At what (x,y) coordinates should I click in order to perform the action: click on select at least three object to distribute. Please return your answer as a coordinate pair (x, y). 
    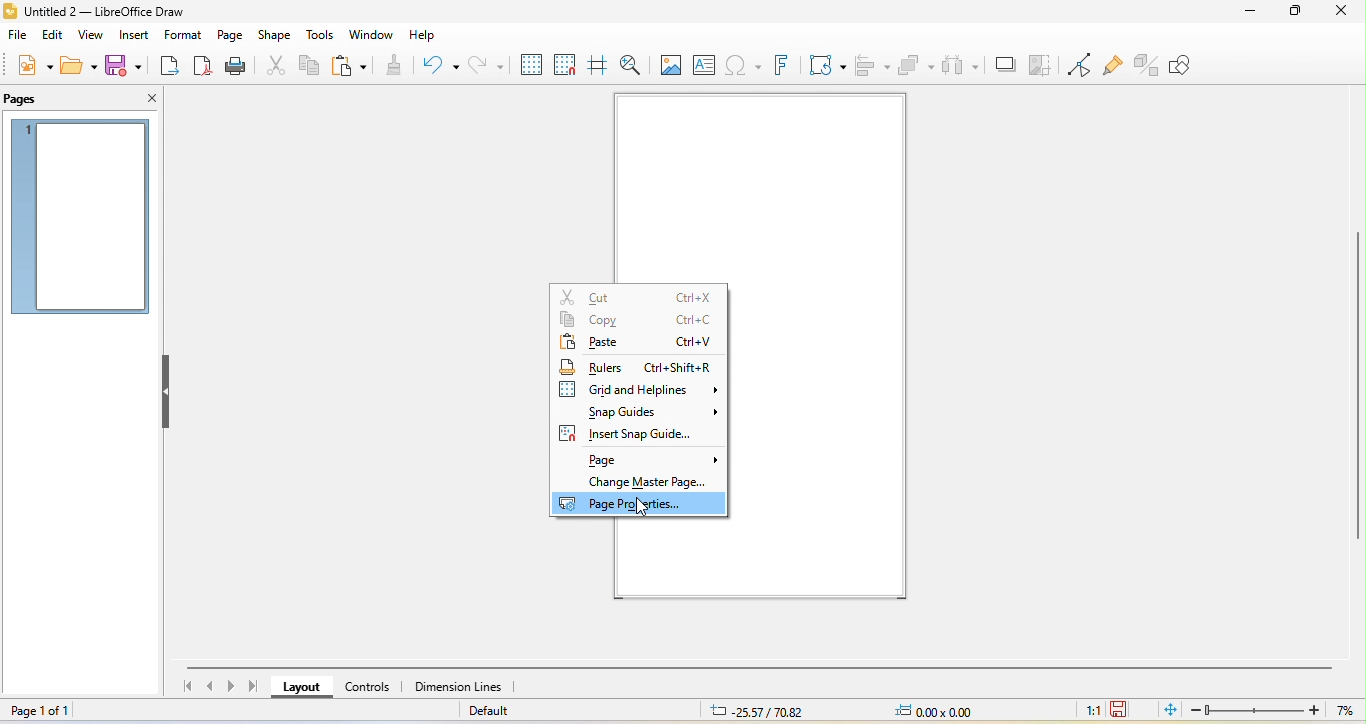
    Looking at the image, I should click on (963, 65).